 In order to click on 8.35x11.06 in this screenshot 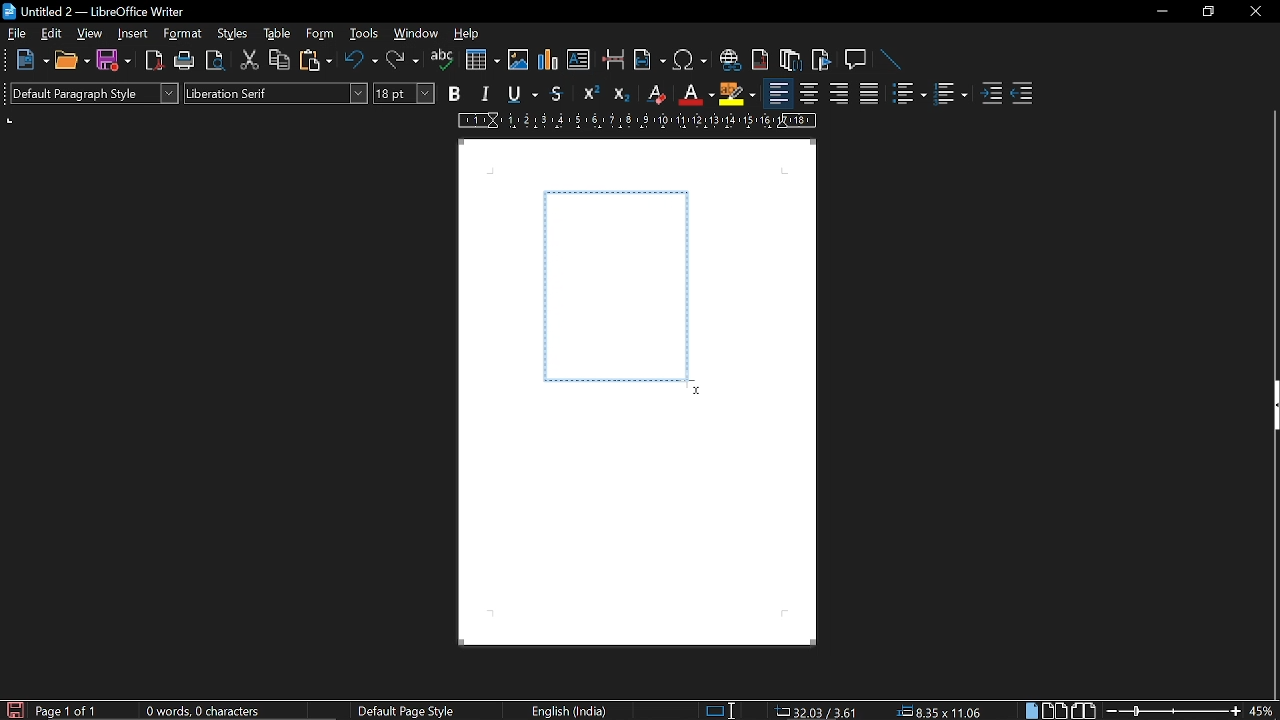, I will do `click(940, 710)`.